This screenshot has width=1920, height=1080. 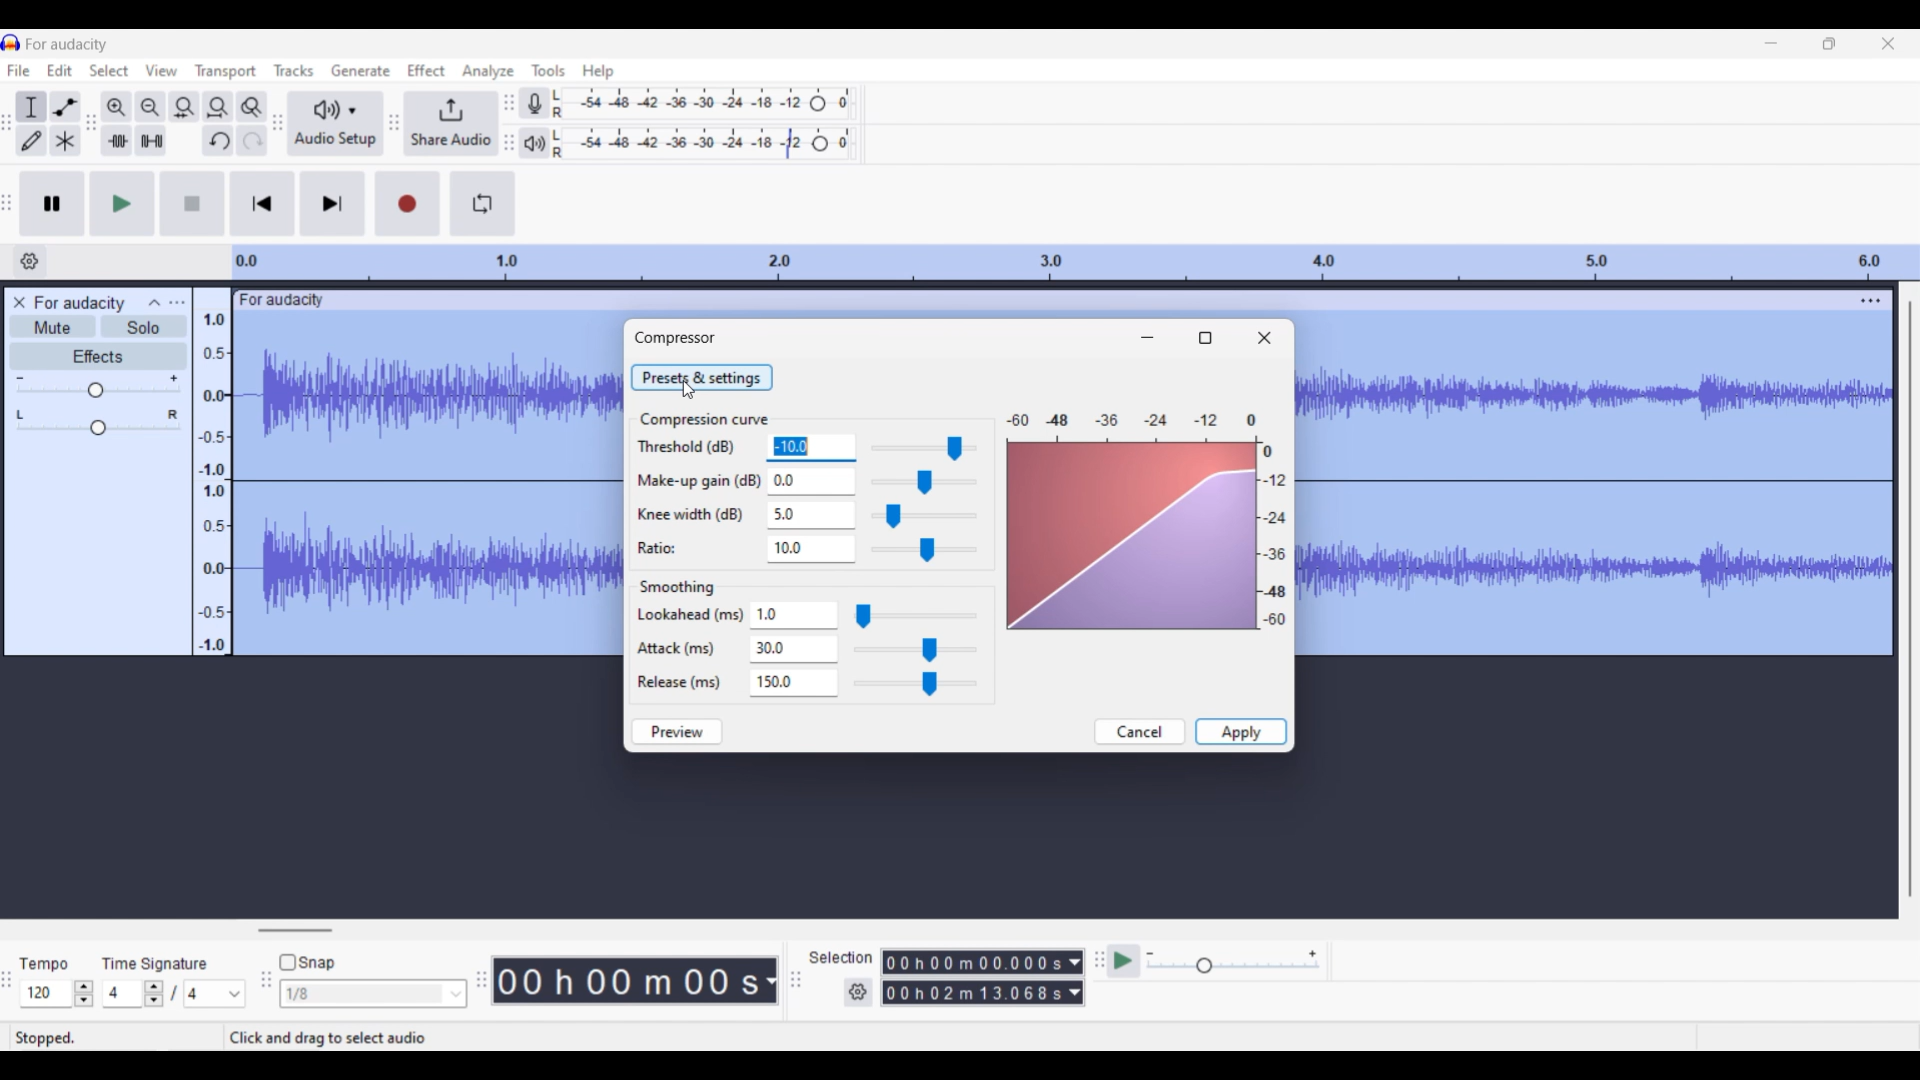 What do you see at coordinates (535, 103) in the screenshot?
I see `Record meter` at bounding box center [535, 103].